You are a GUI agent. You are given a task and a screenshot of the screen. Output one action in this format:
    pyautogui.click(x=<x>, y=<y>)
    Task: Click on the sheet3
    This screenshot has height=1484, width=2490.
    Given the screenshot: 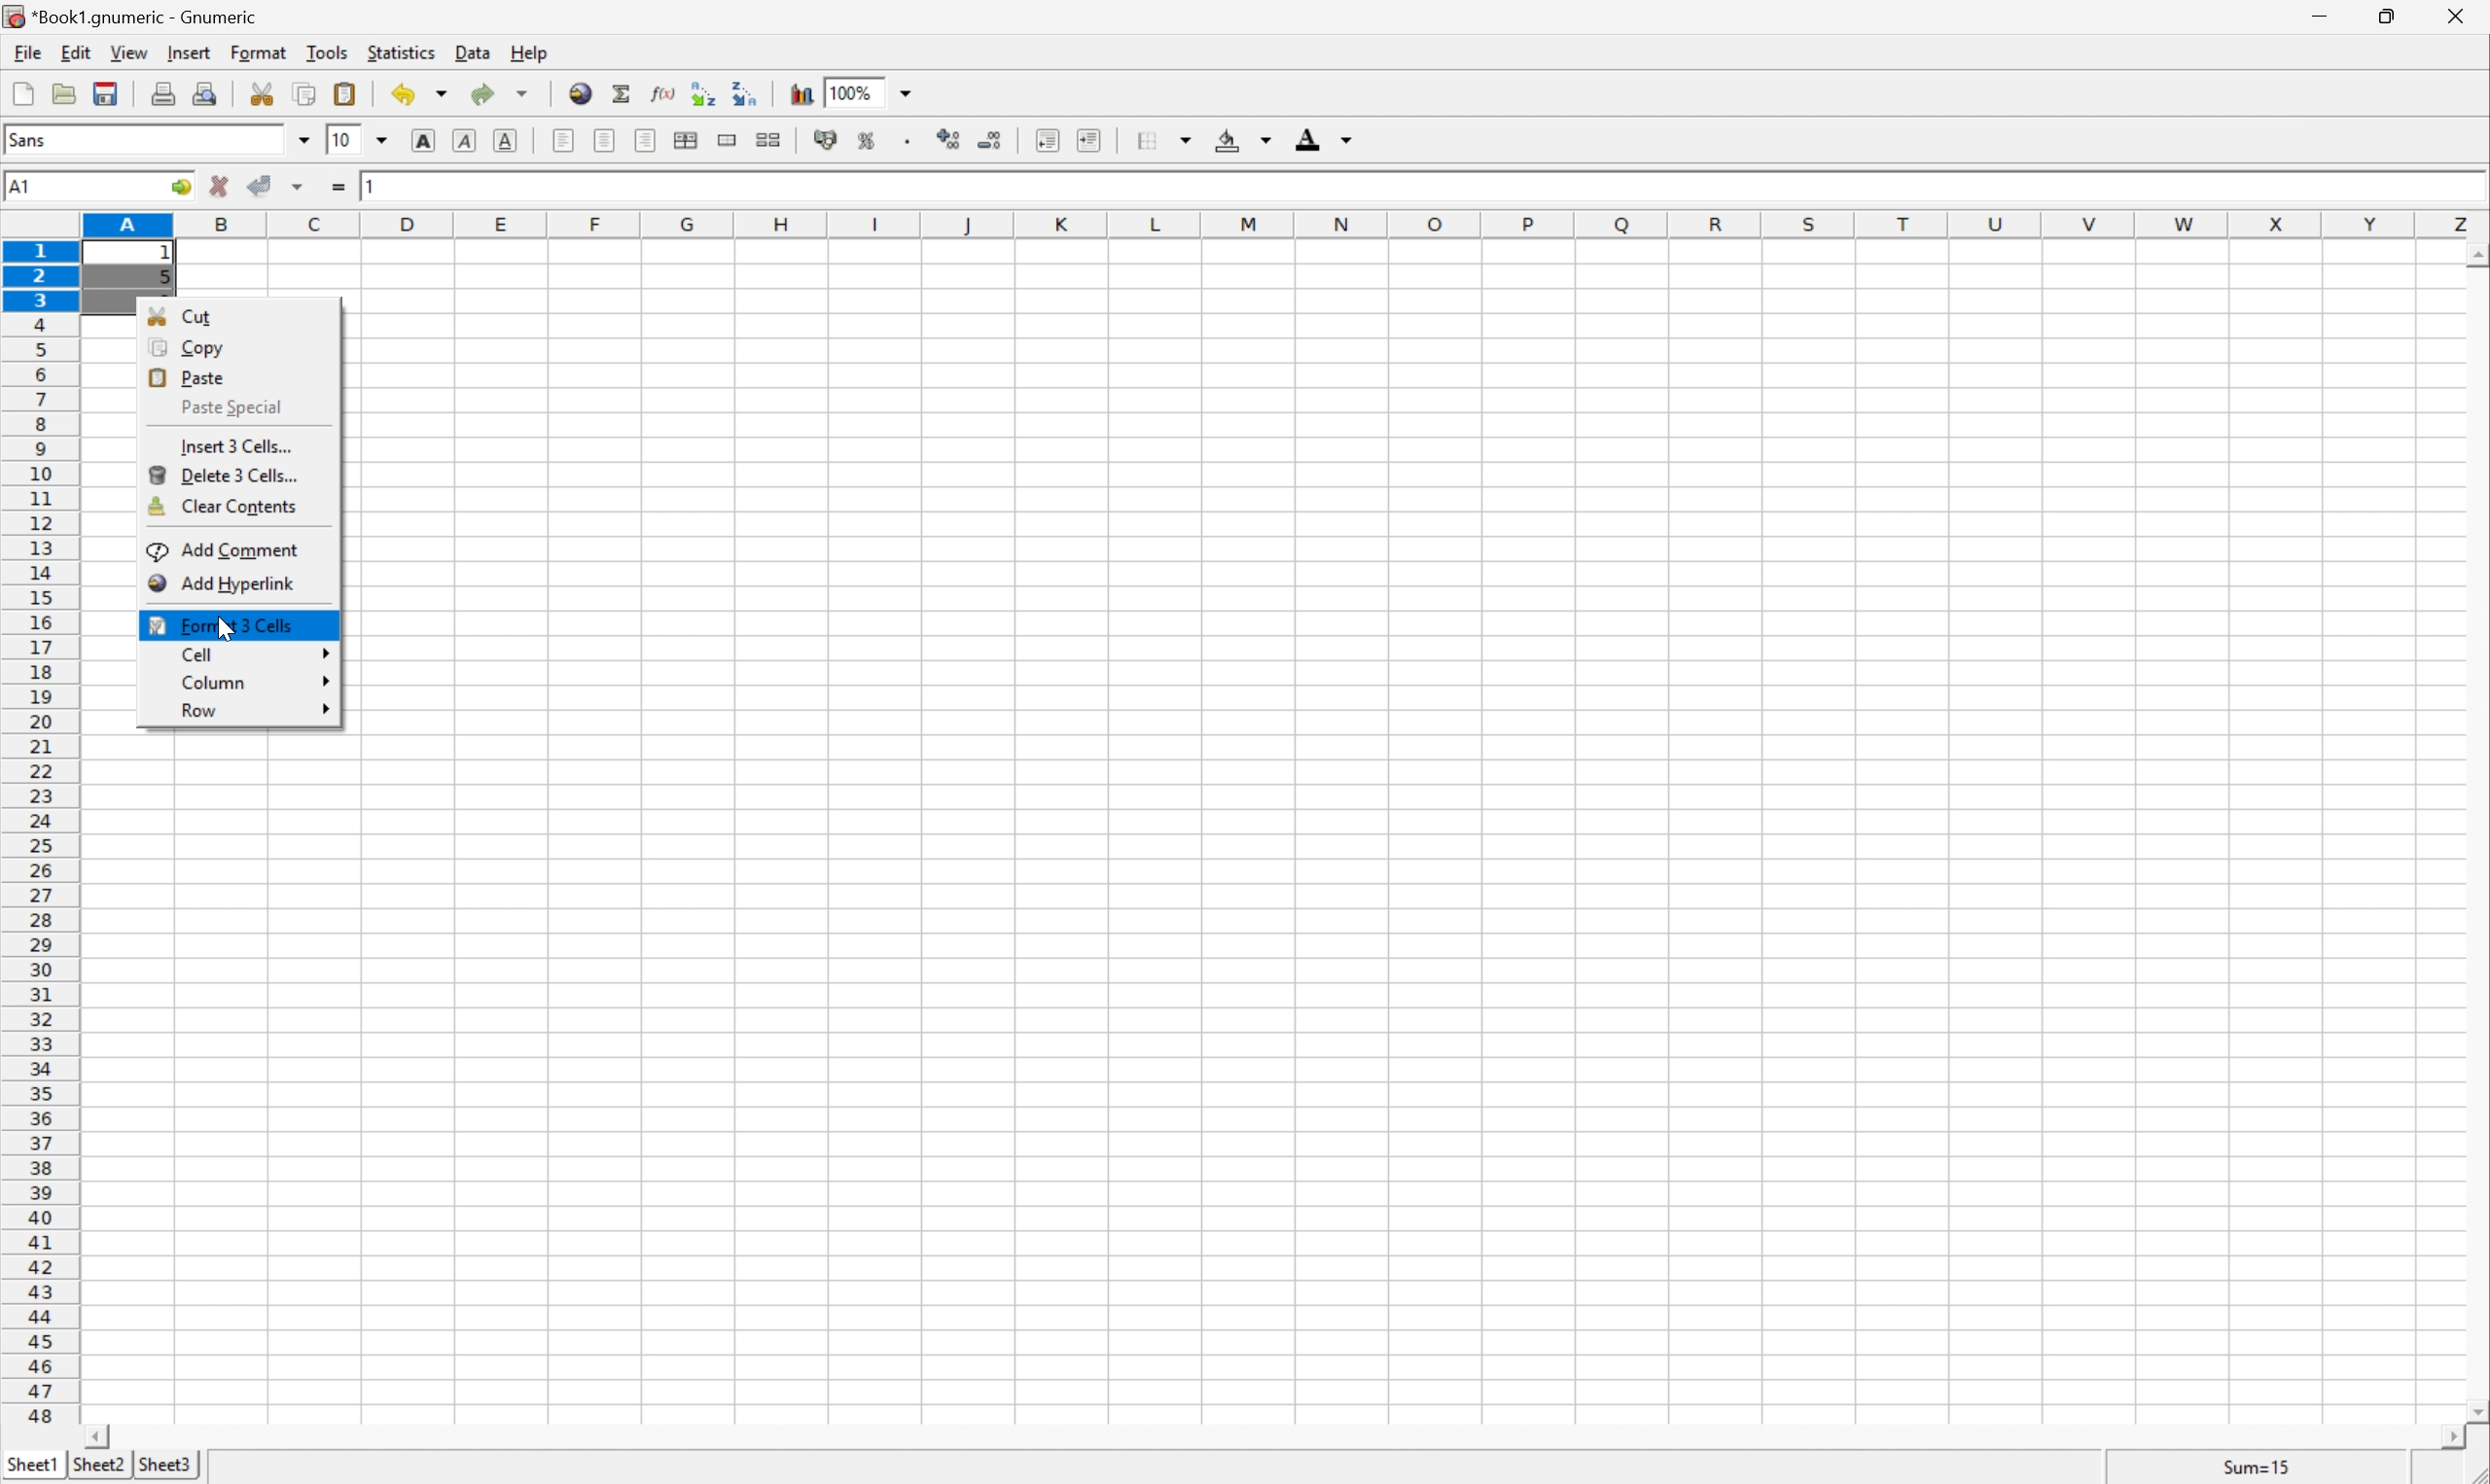 What is the action you would take?
    pyautogui.click(x=164, y=1466)
    